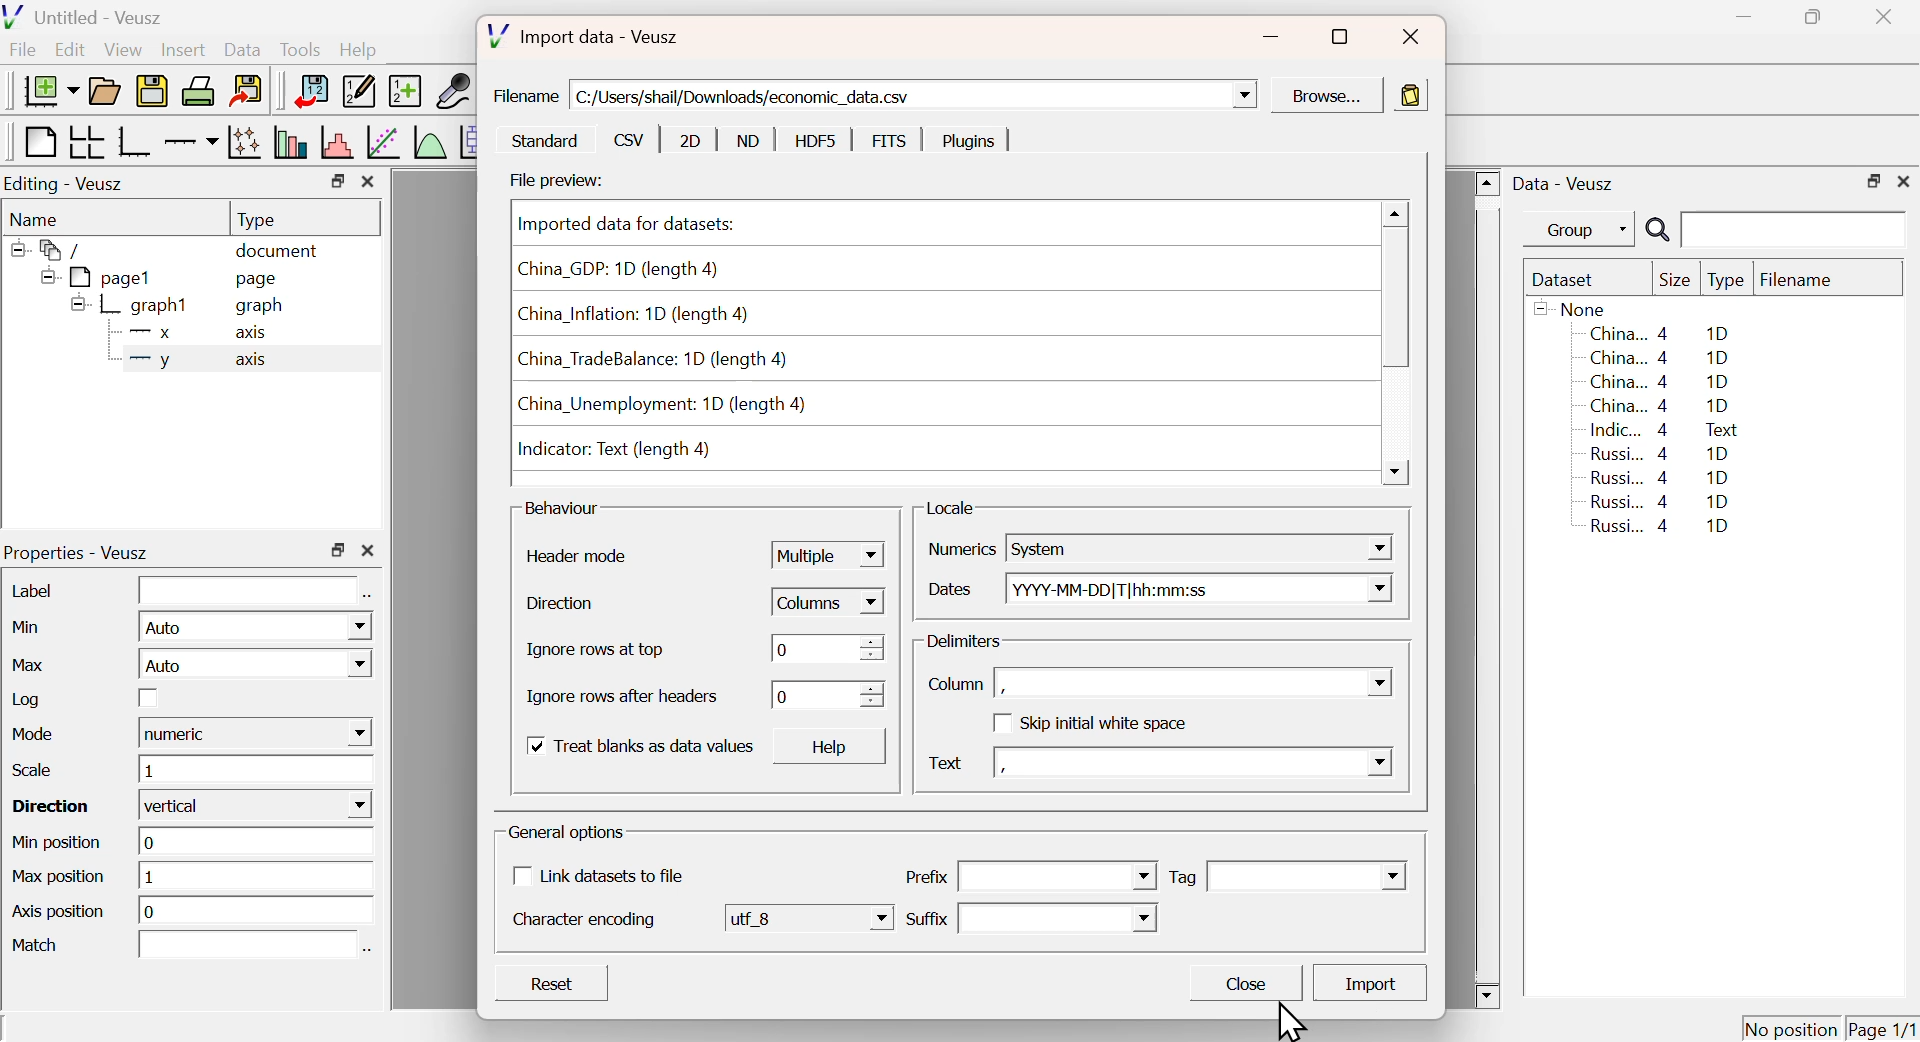 This screenshot has width=1920, height=1042. Describe the element at coordinates (1002, 723) in the screenshot. I see `Checkbox` at that location.